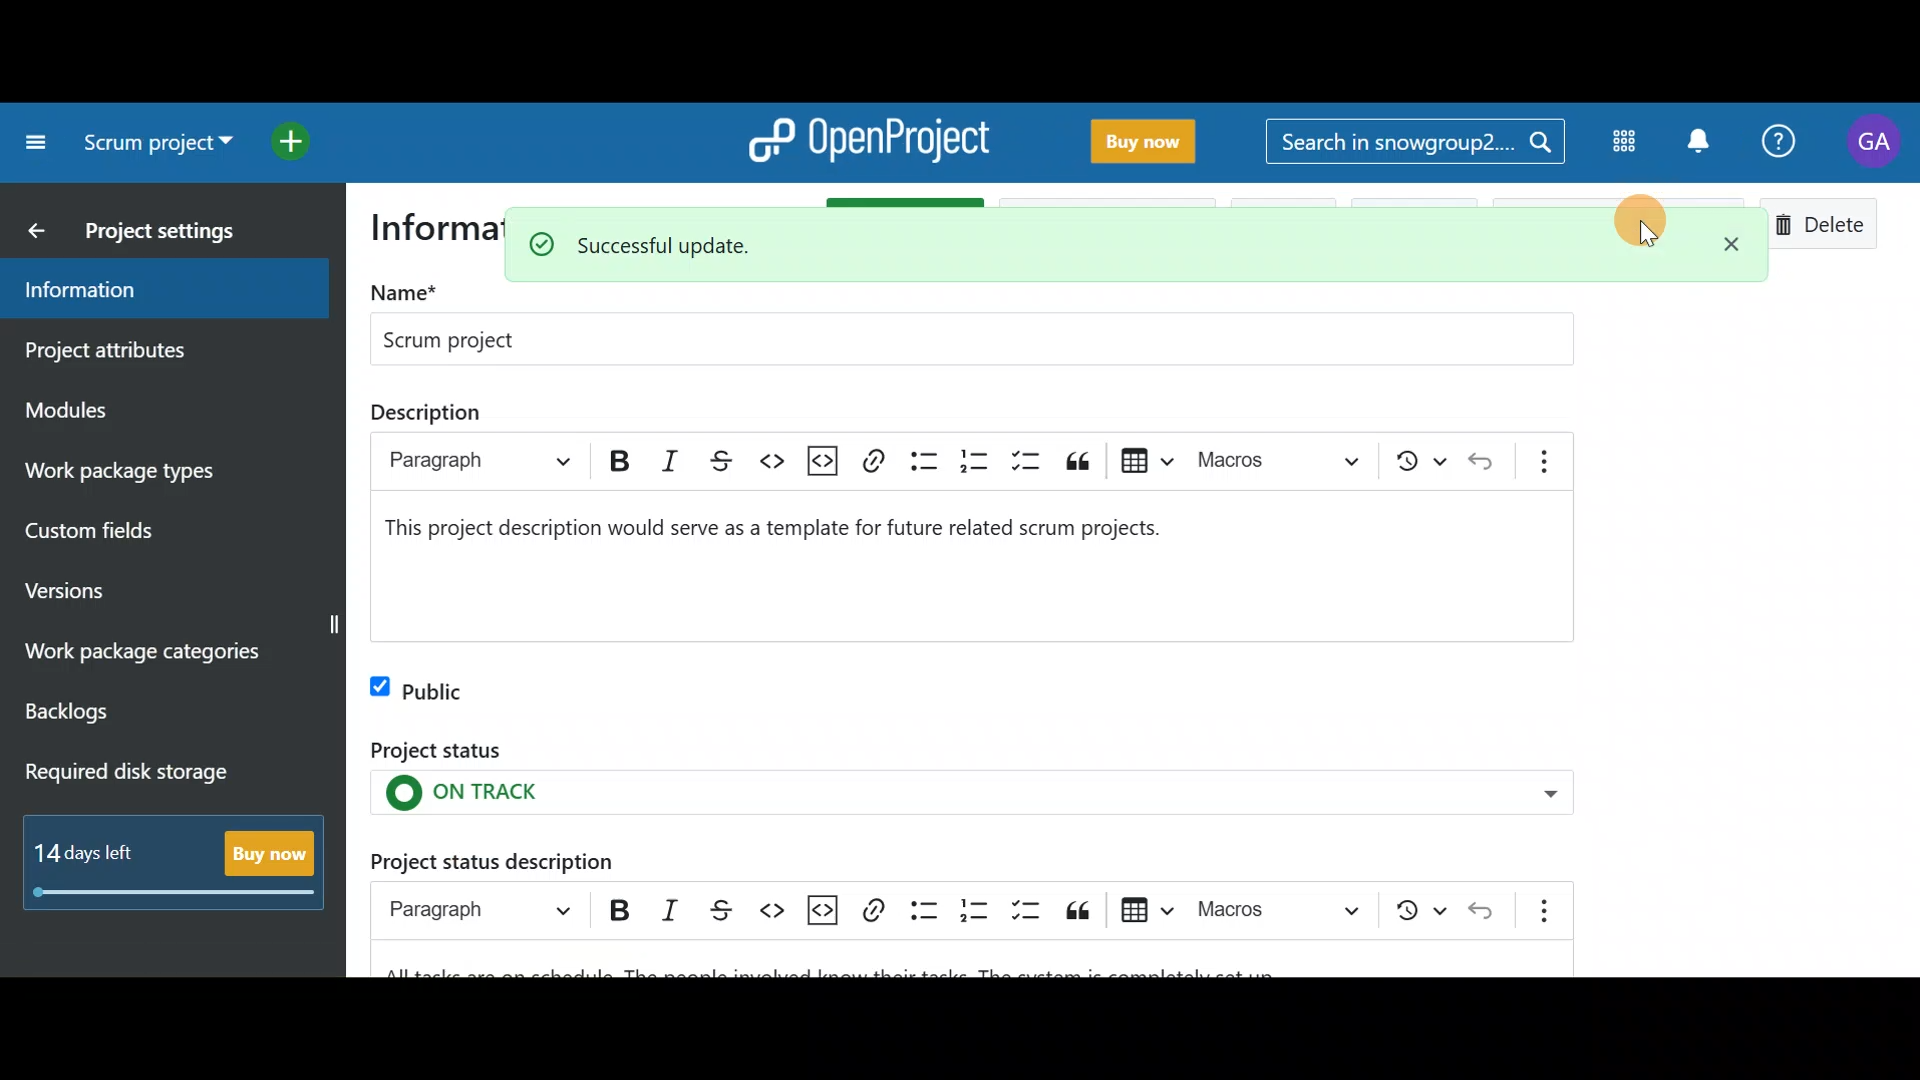 This screenshot has width=1920, height=1080. I want to click on undo, so click(1480, 460).